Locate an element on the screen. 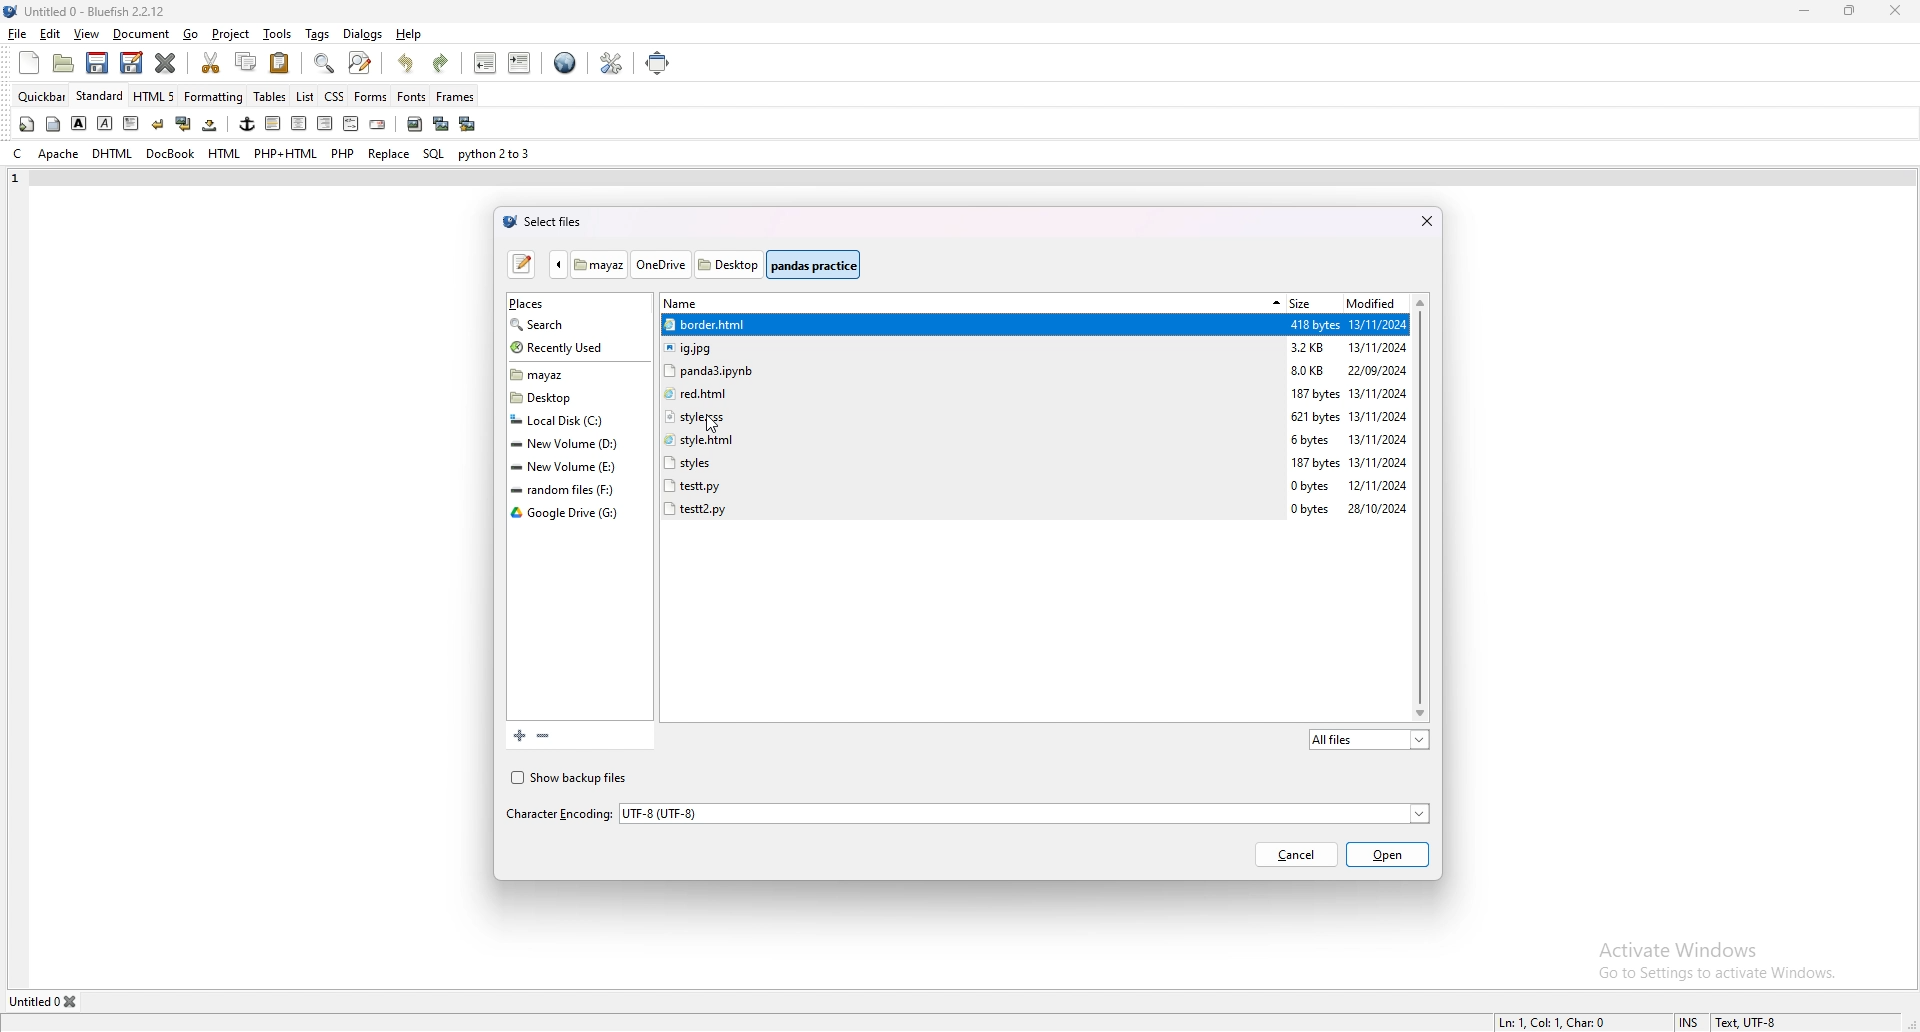  folder is located at coordinates (568, 513).